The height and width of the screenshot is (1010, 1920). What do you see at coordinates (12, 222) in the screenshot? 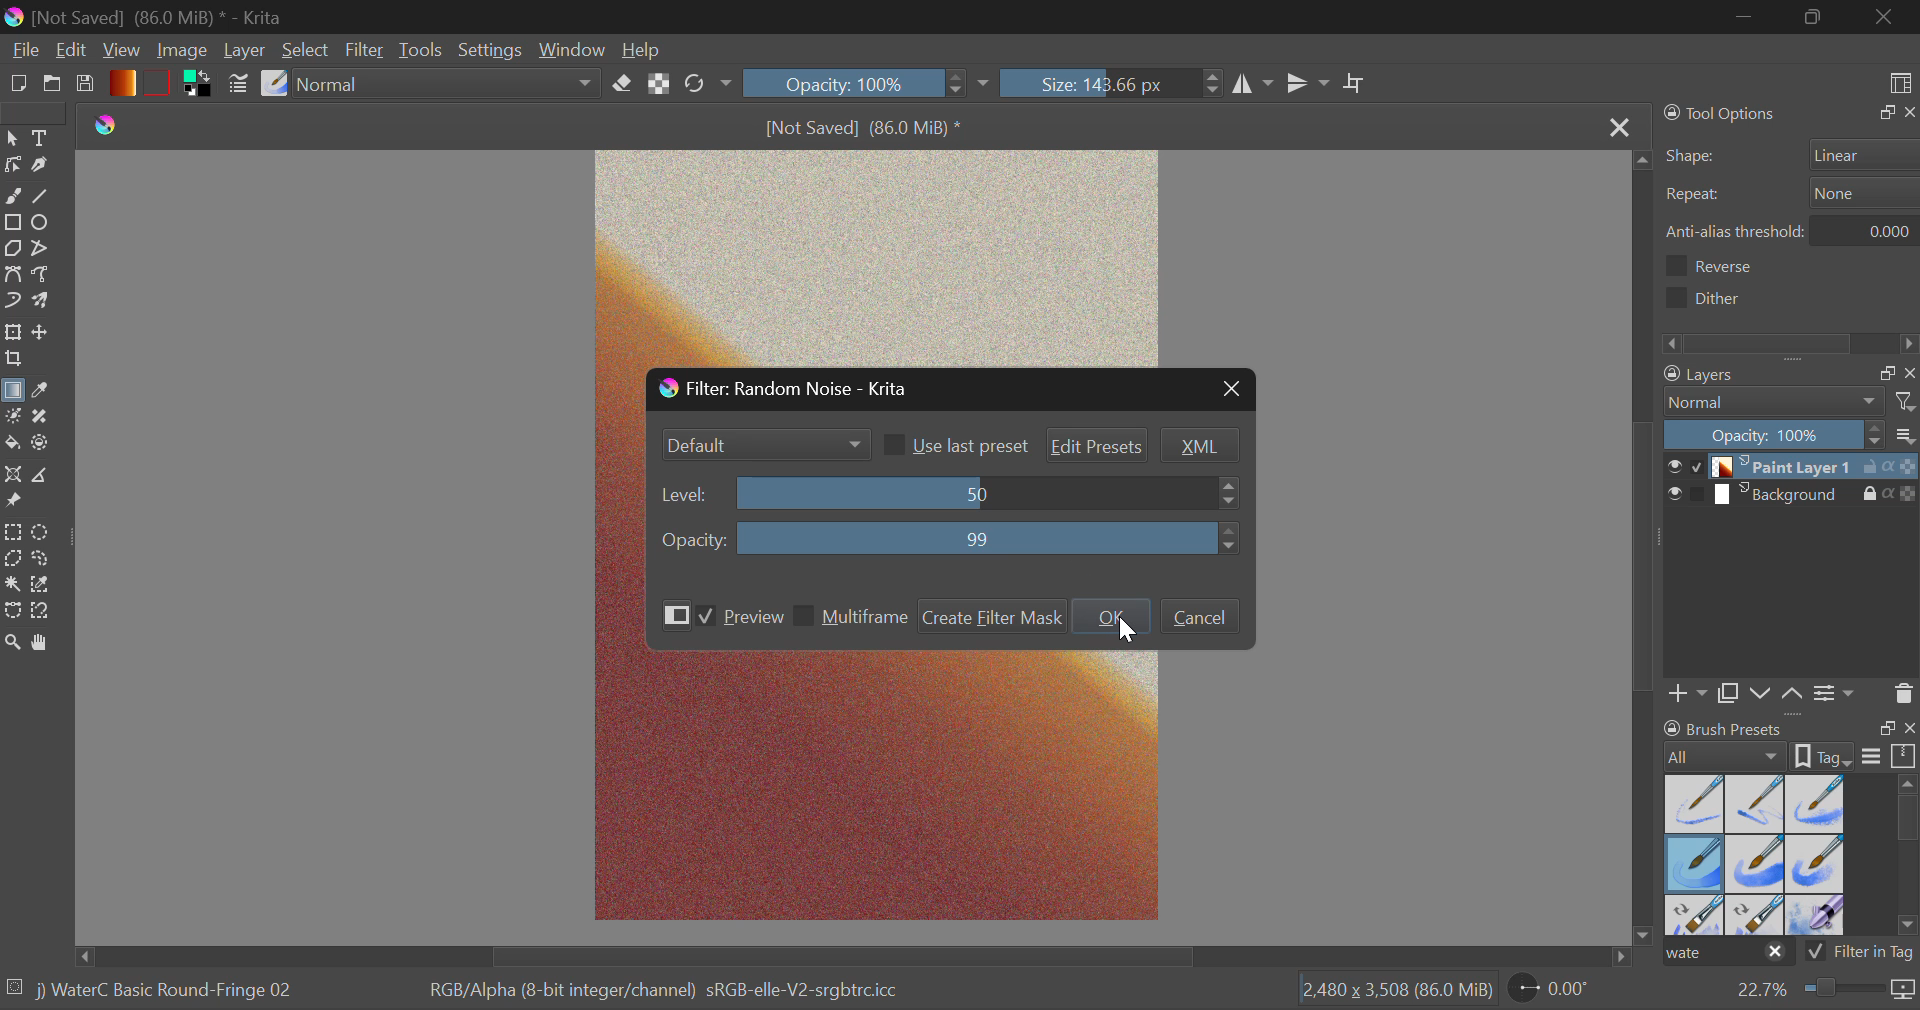
I see `Rectangle` at bounding box center [12, 222].